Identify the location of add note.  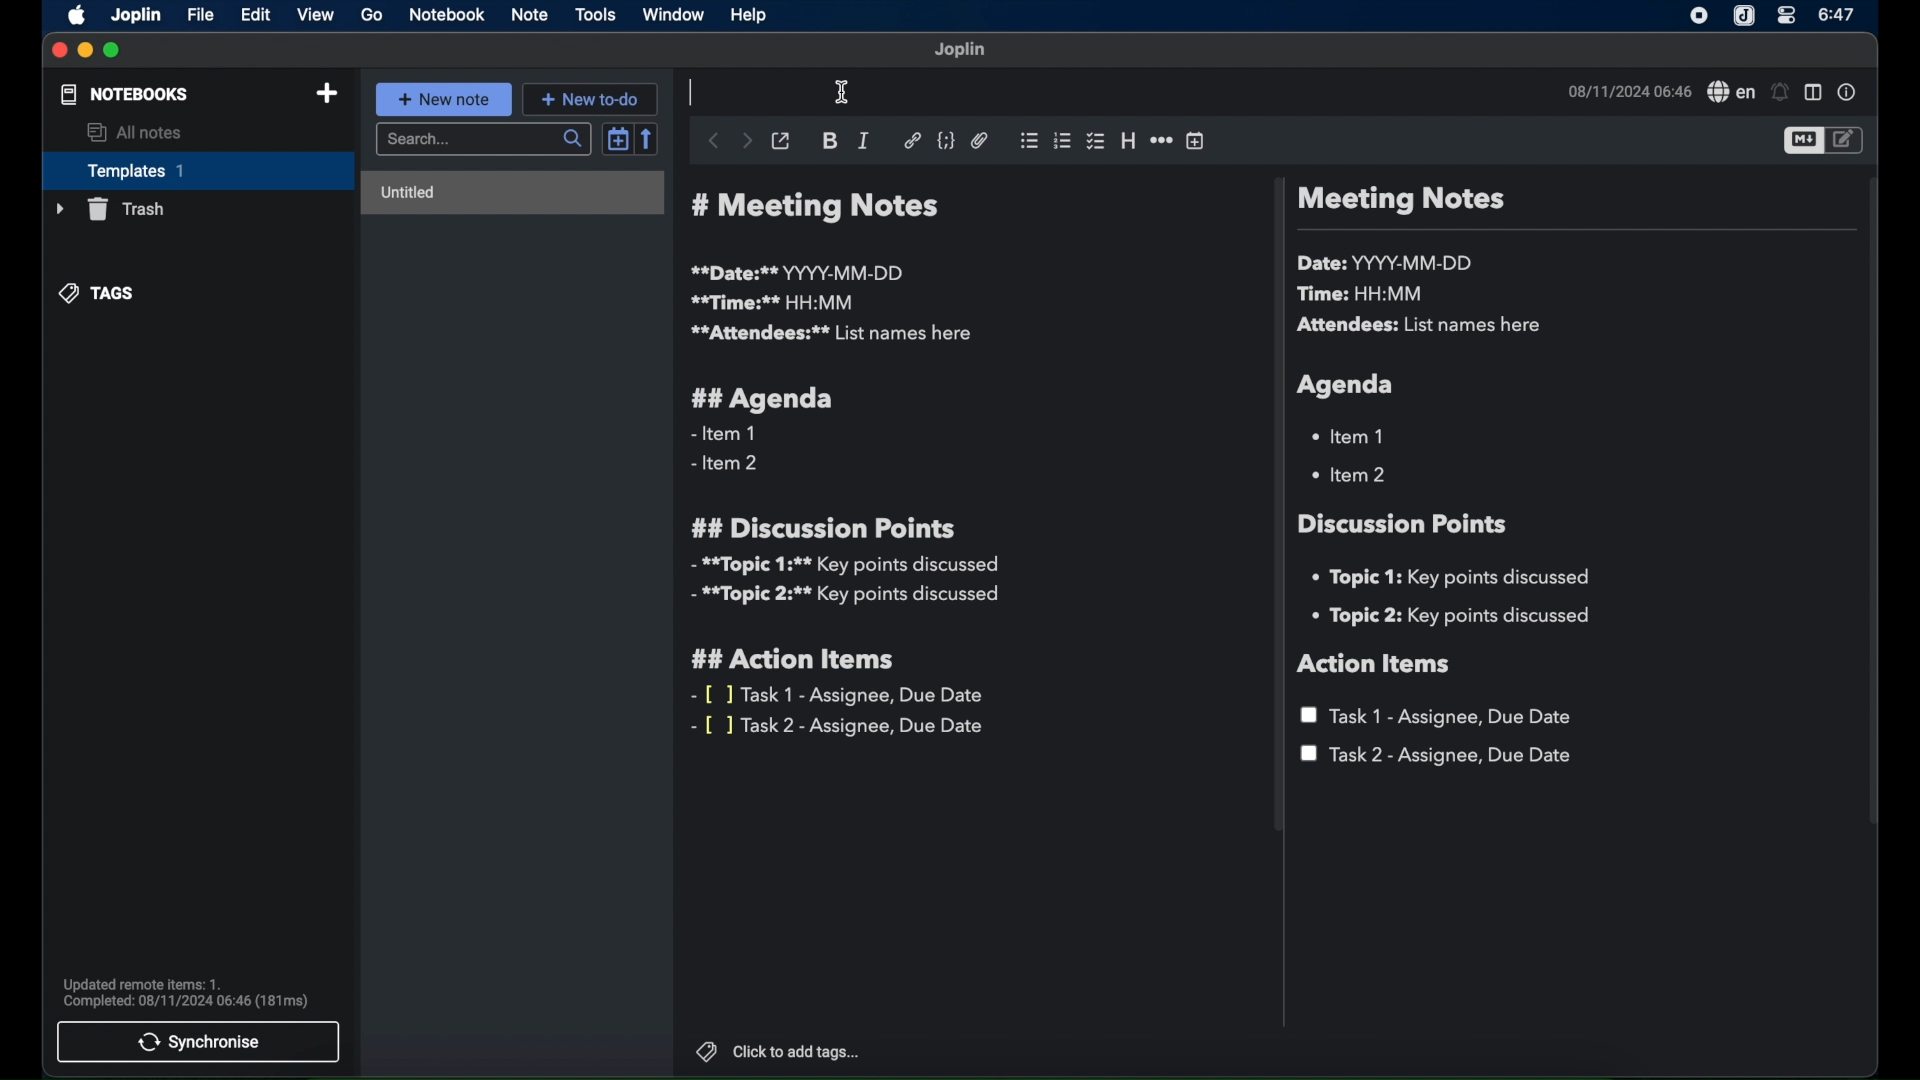
(327, 93).